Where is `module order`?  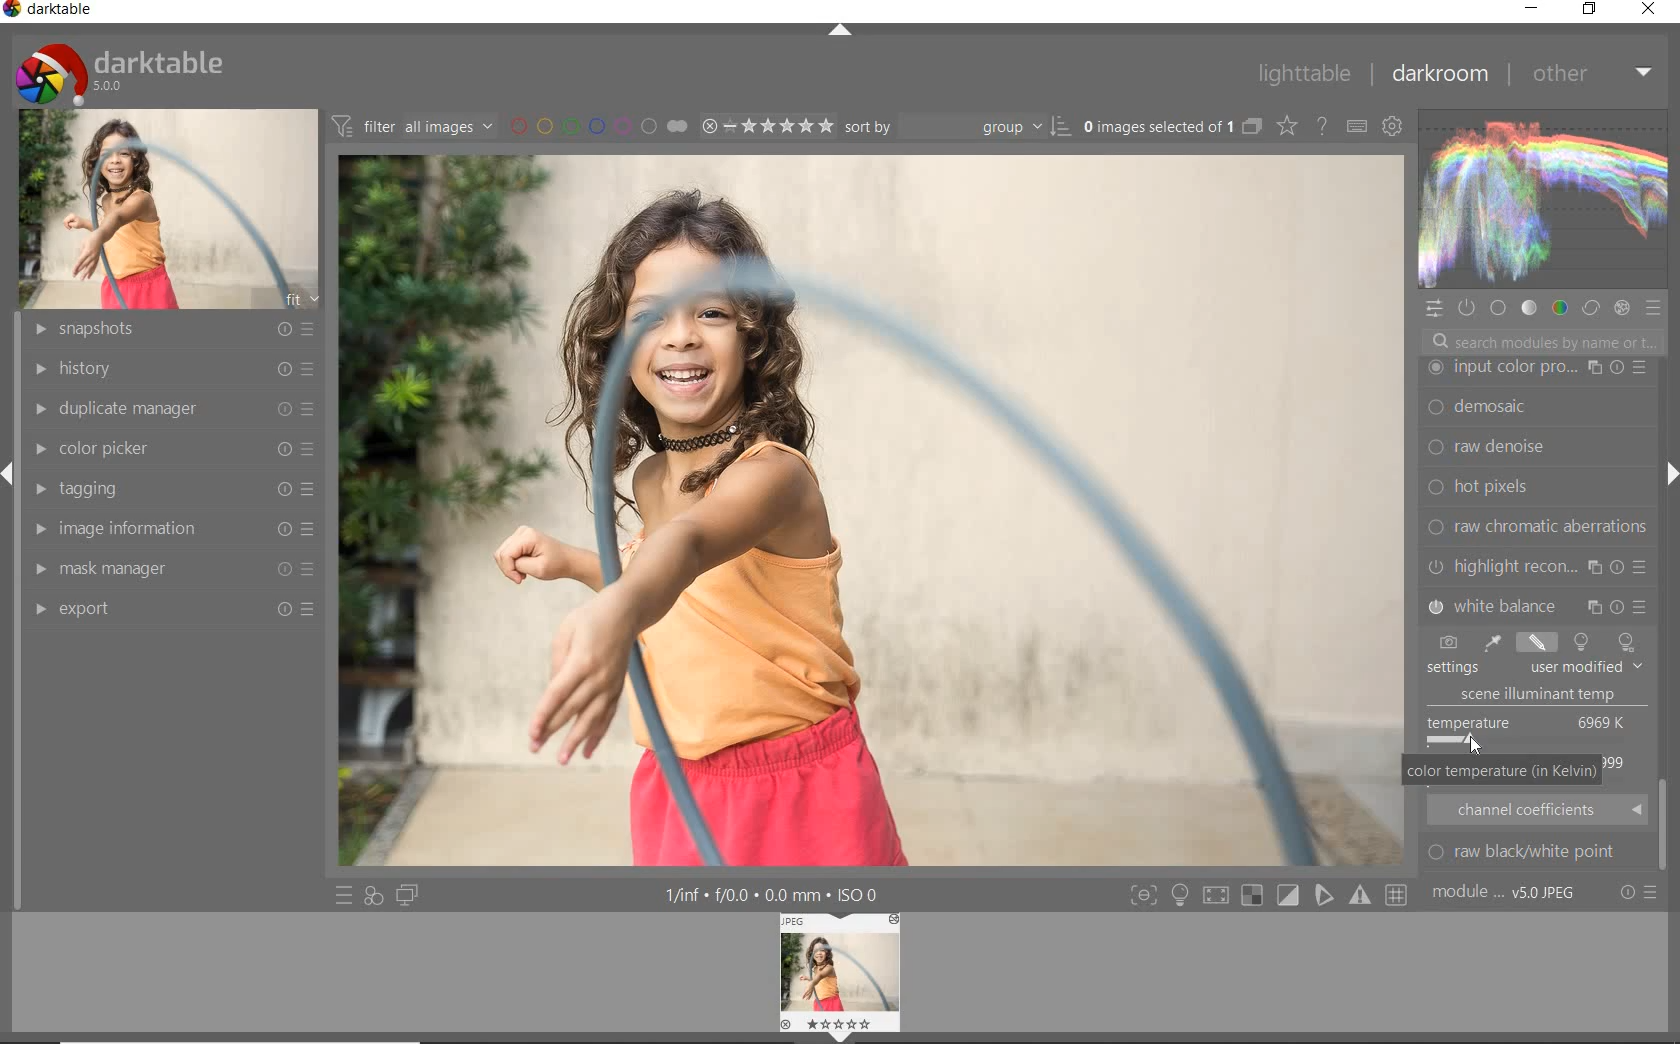 module order is located at coordinates (1507, 894).